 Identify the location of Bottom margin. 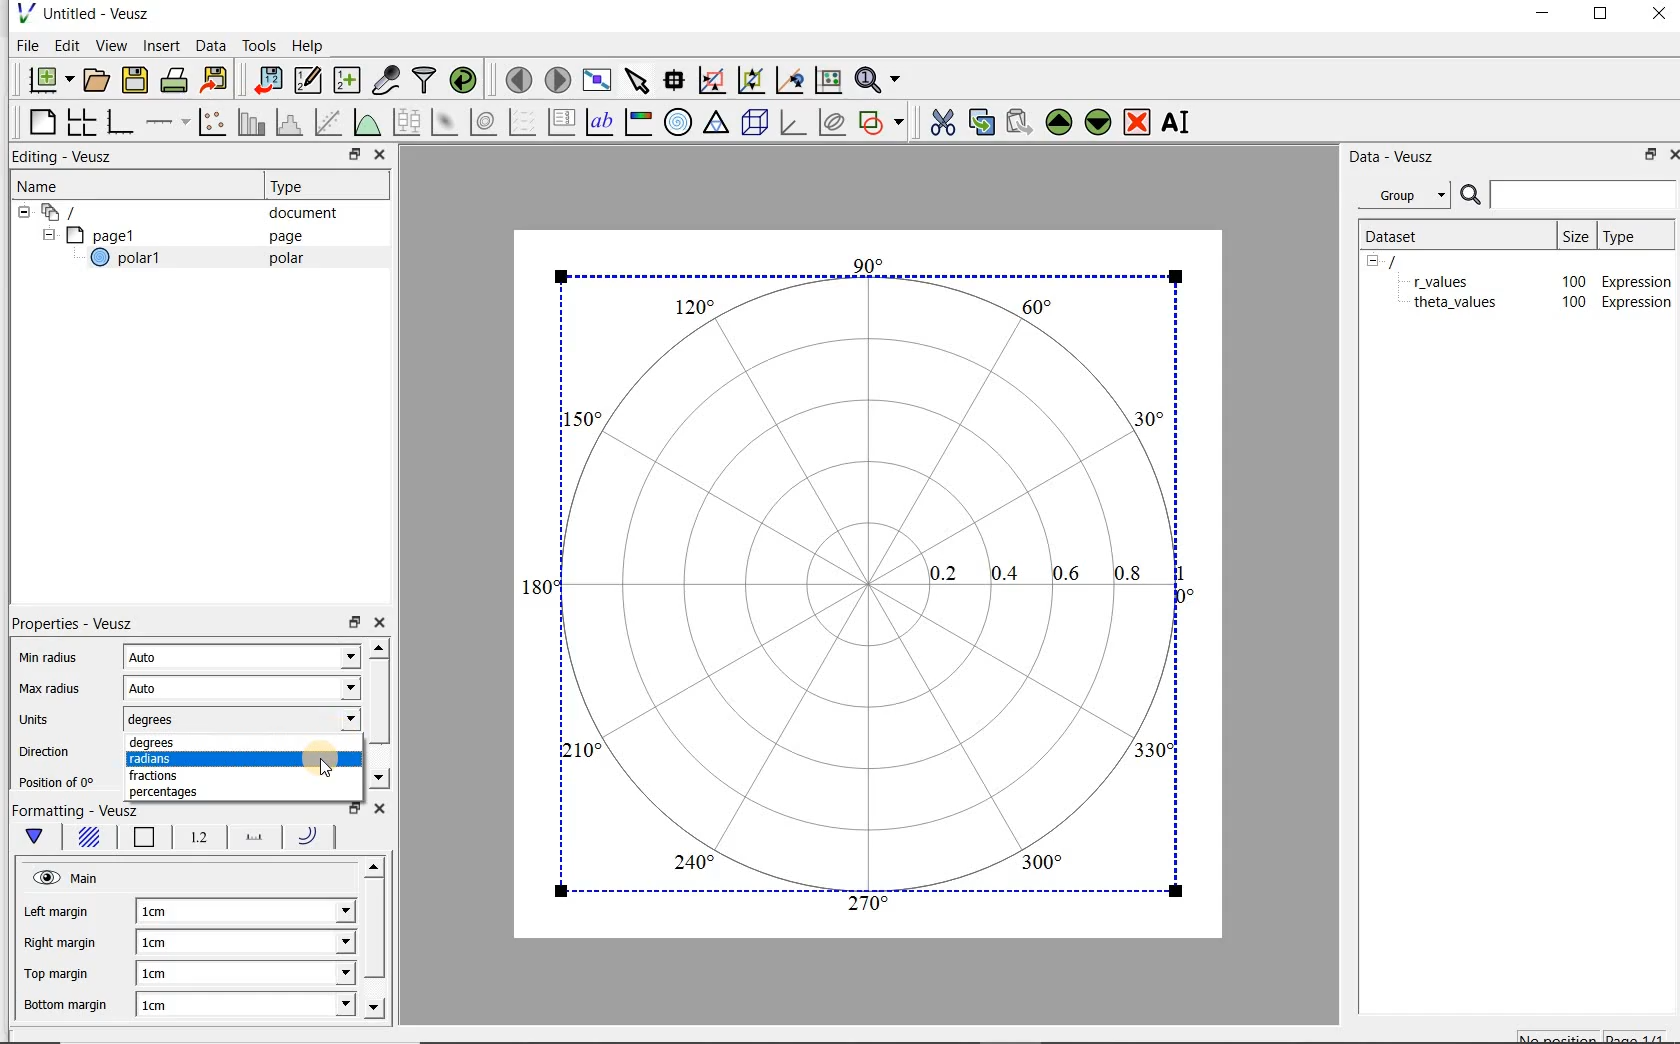
(68, 1005).